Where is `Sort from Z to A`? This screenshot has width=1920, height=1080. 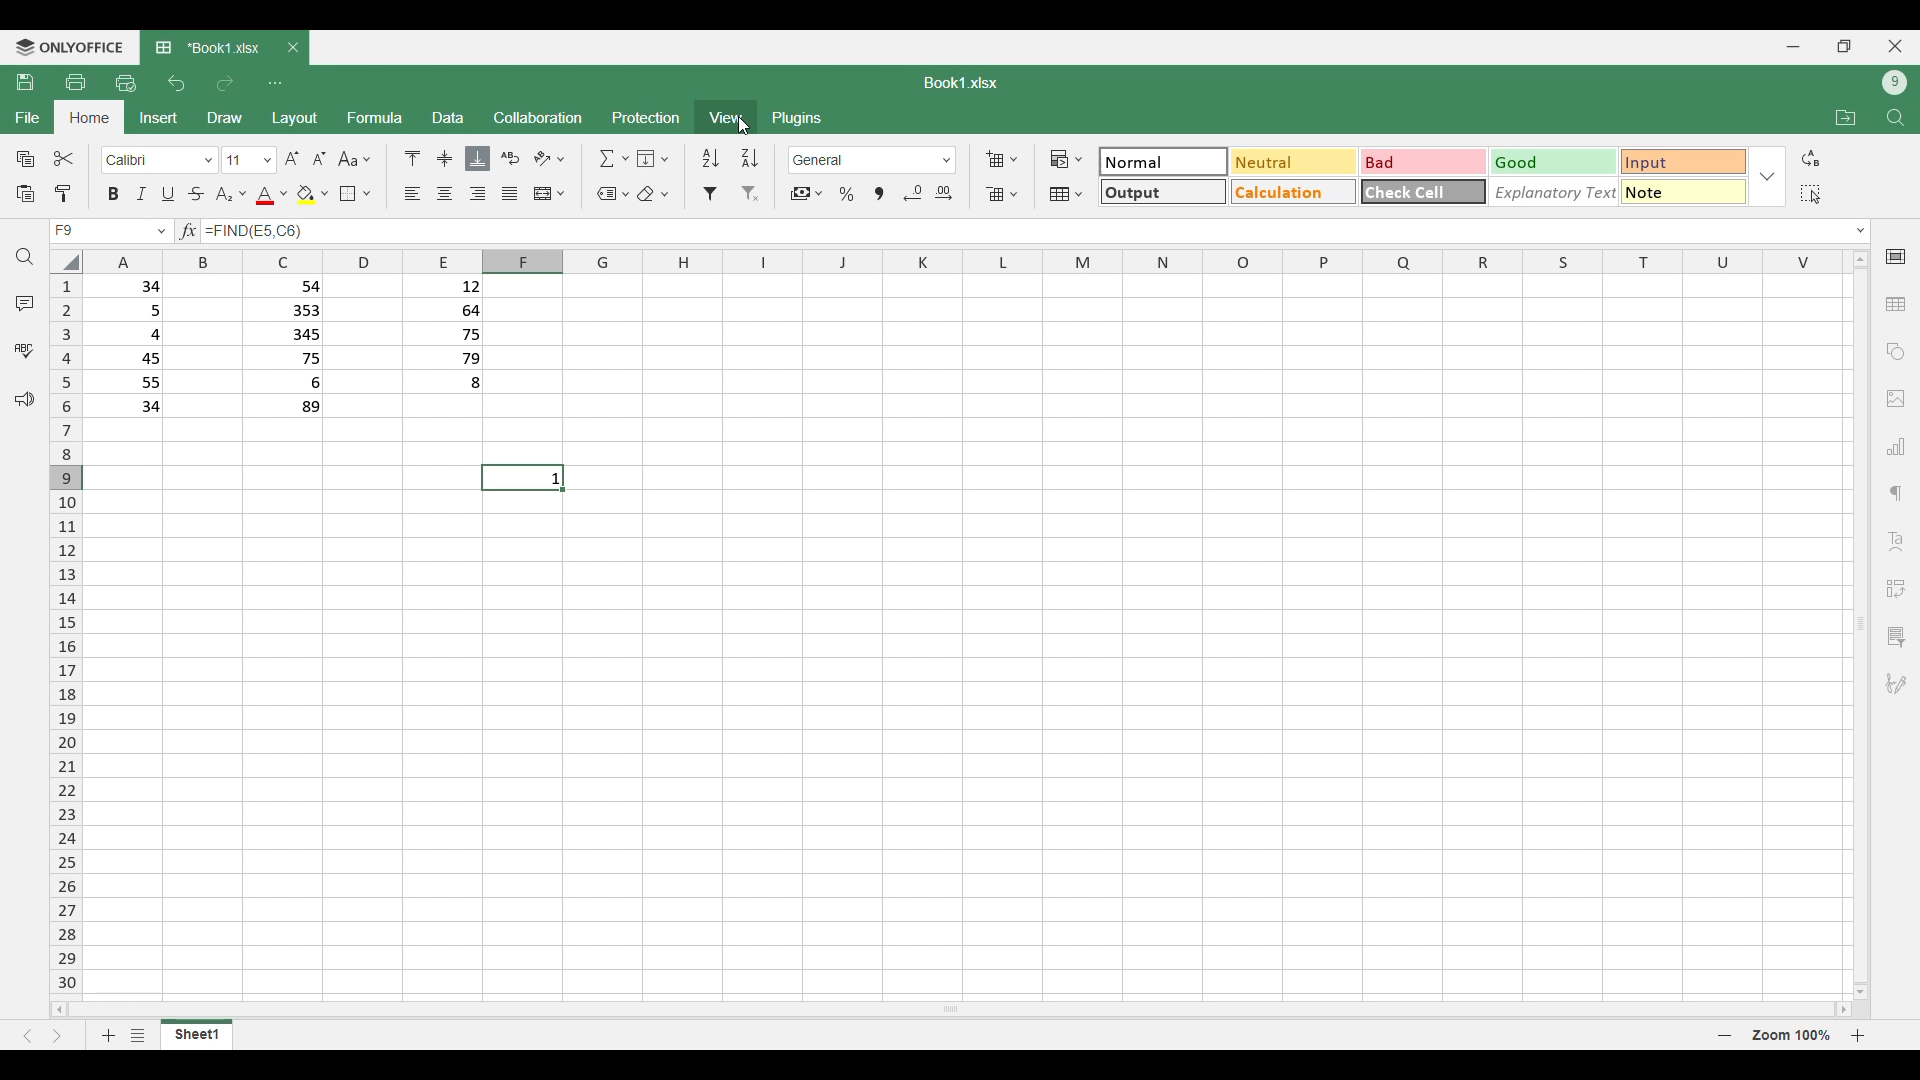 Sort from Z to A is located at coordinates (748, 157).